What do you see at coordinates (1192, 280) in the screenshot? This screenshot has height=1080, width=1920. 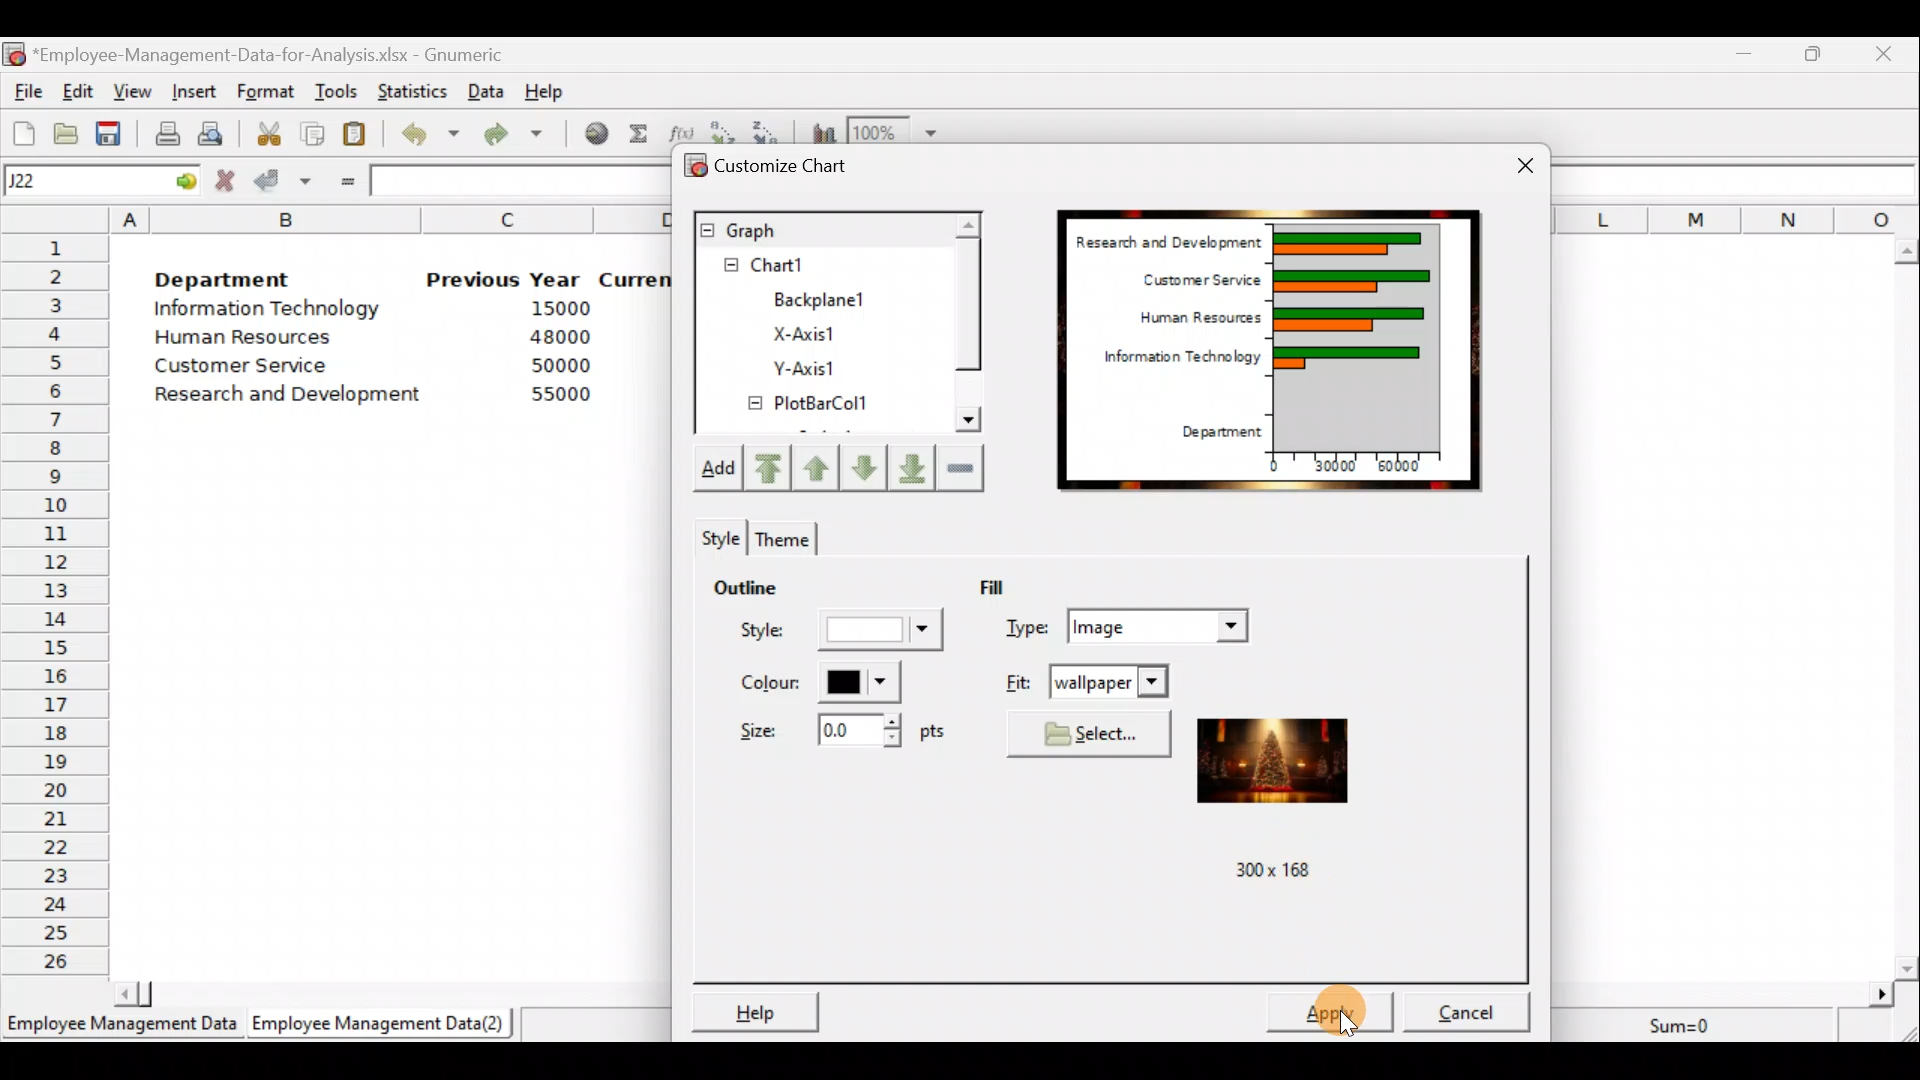 I see `Customer Service` at bounding box center [1192, 280].